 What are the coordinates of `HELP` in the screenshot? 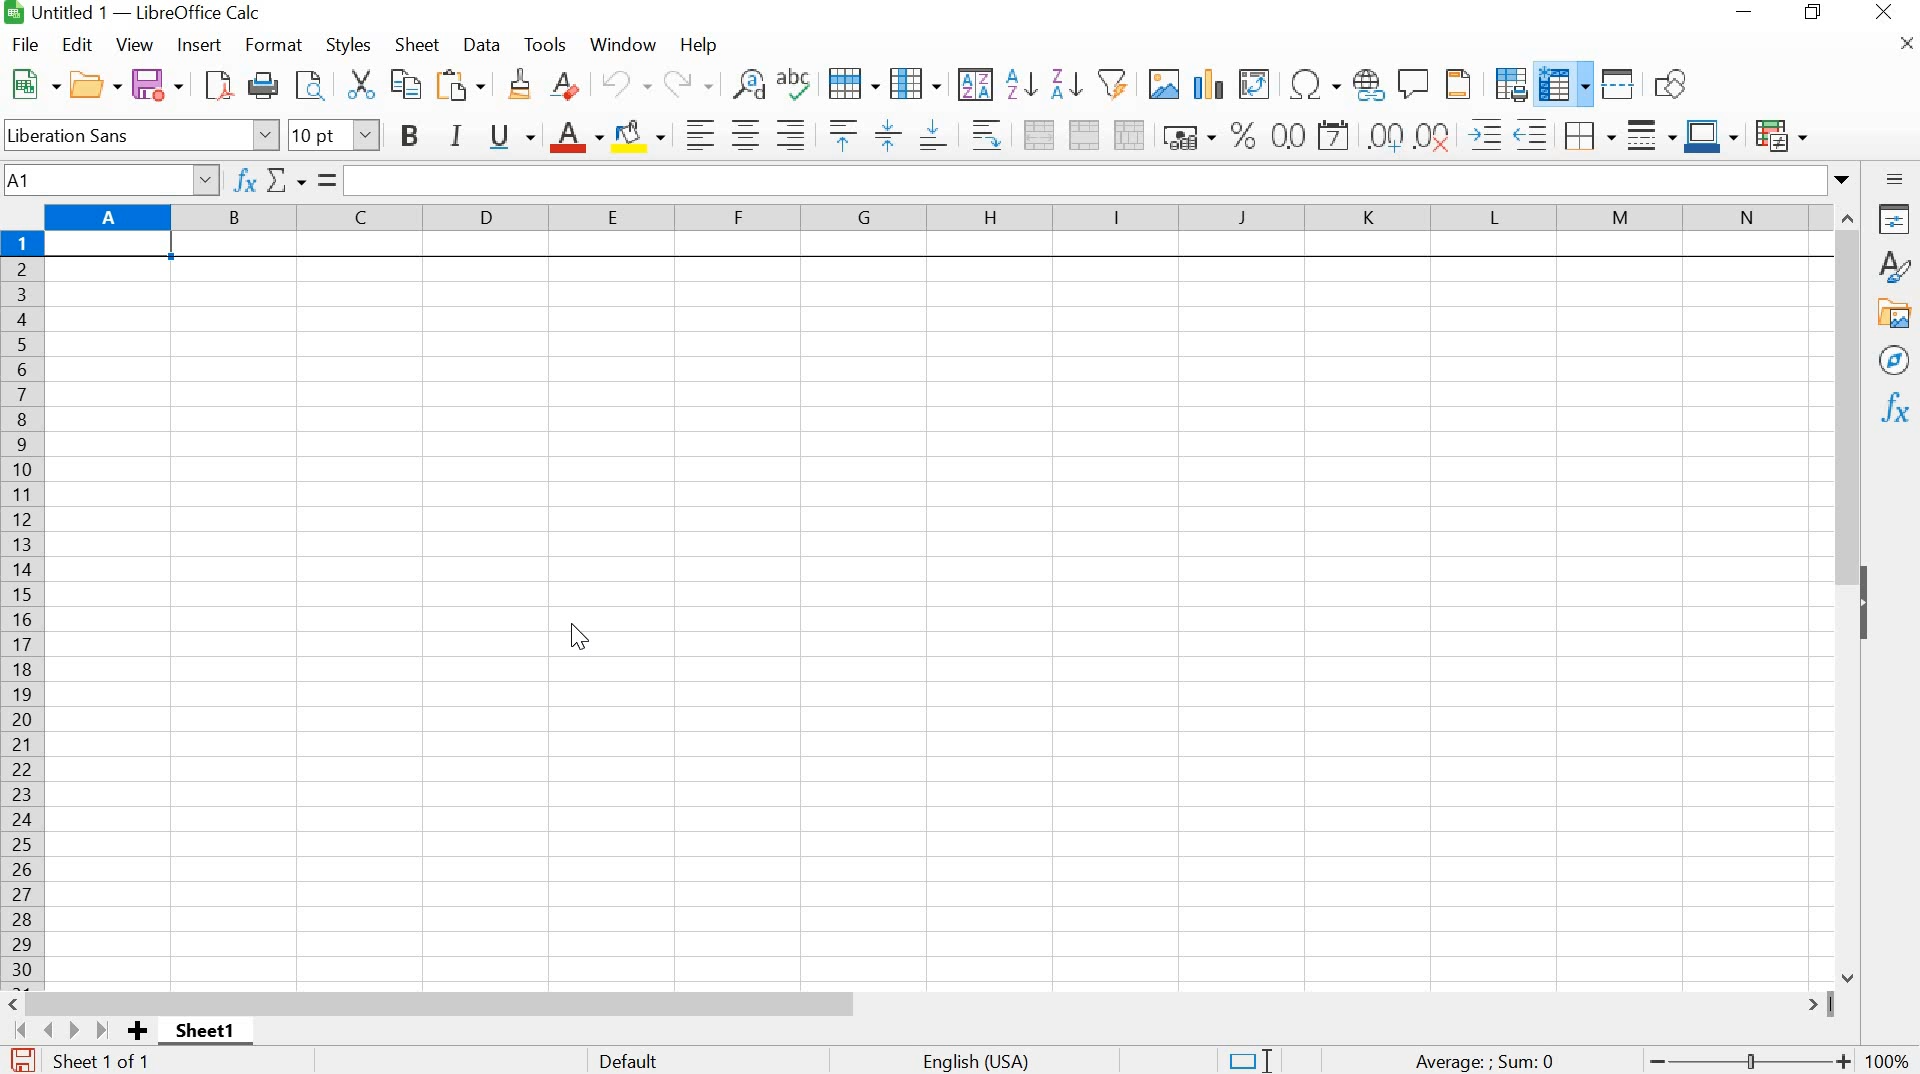 It's located at (698, 47).